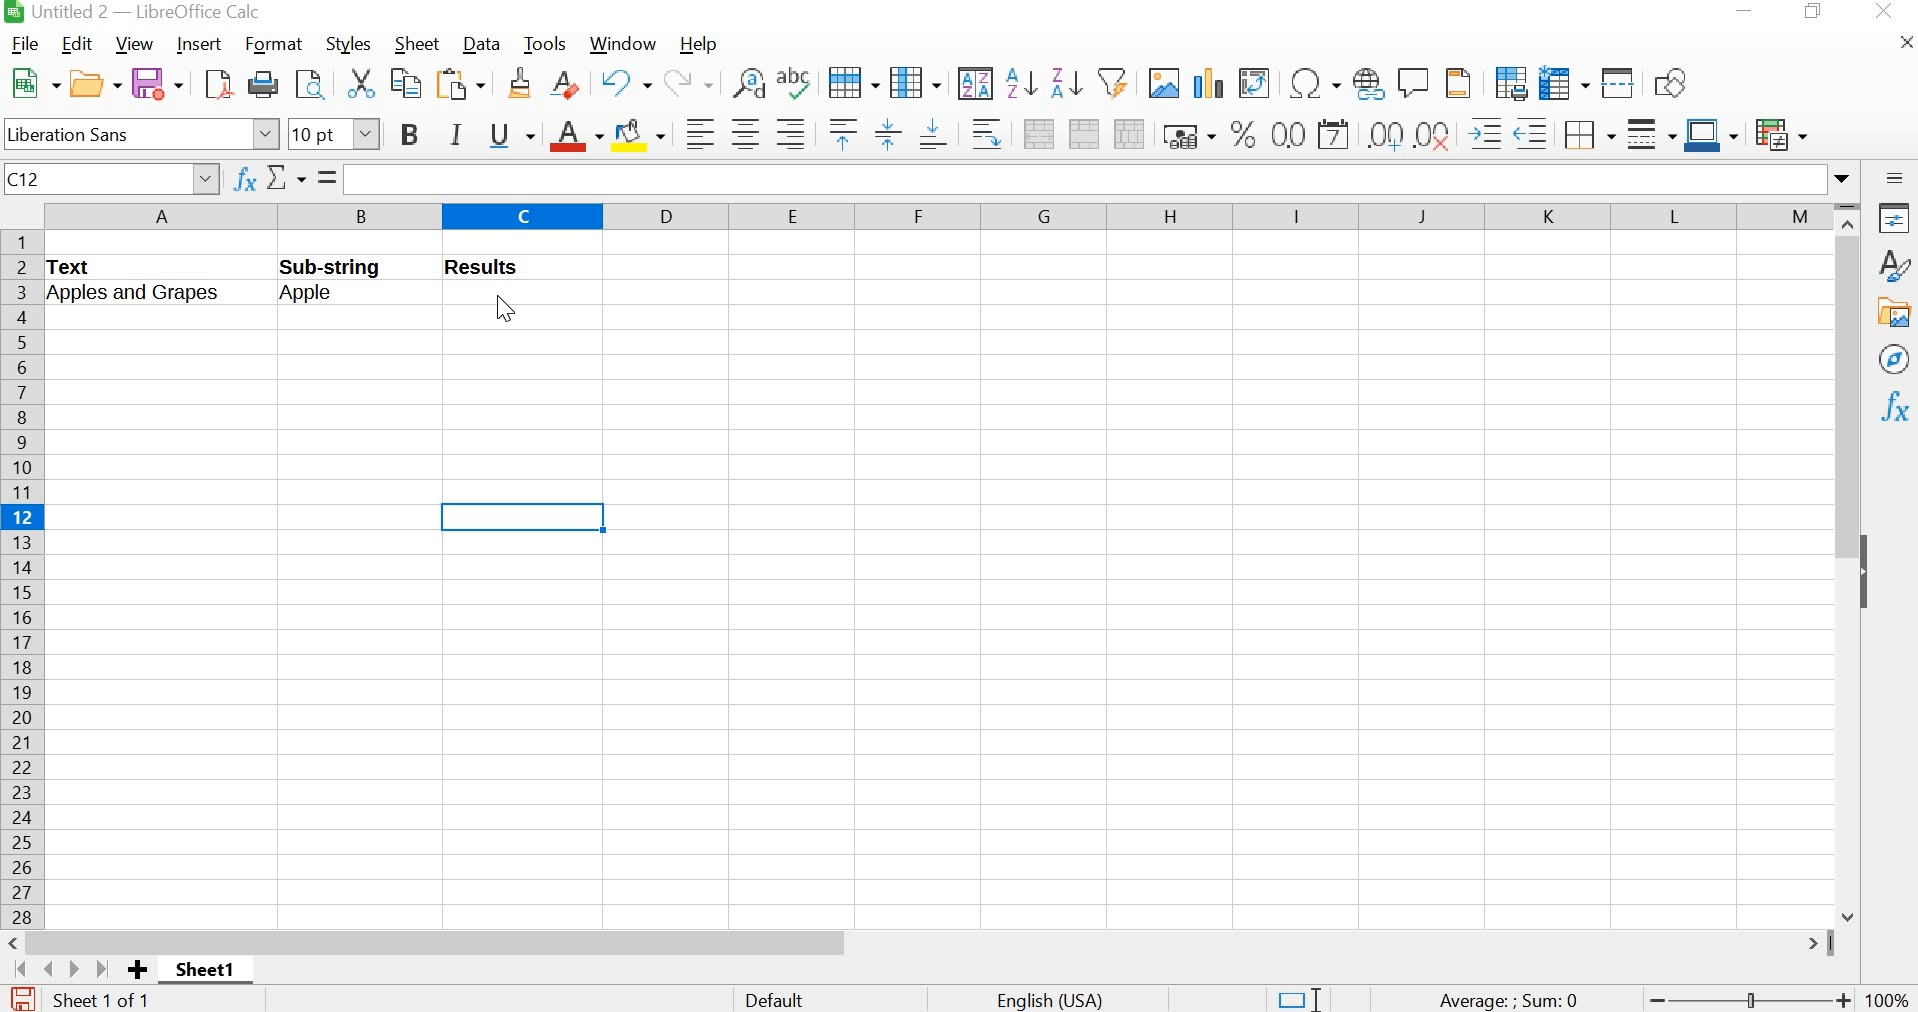 The width and height of the screenshot is (1918, 1012). Describe the element at coordinates (359, 82) in the screenshot. I see `cut` at that location.